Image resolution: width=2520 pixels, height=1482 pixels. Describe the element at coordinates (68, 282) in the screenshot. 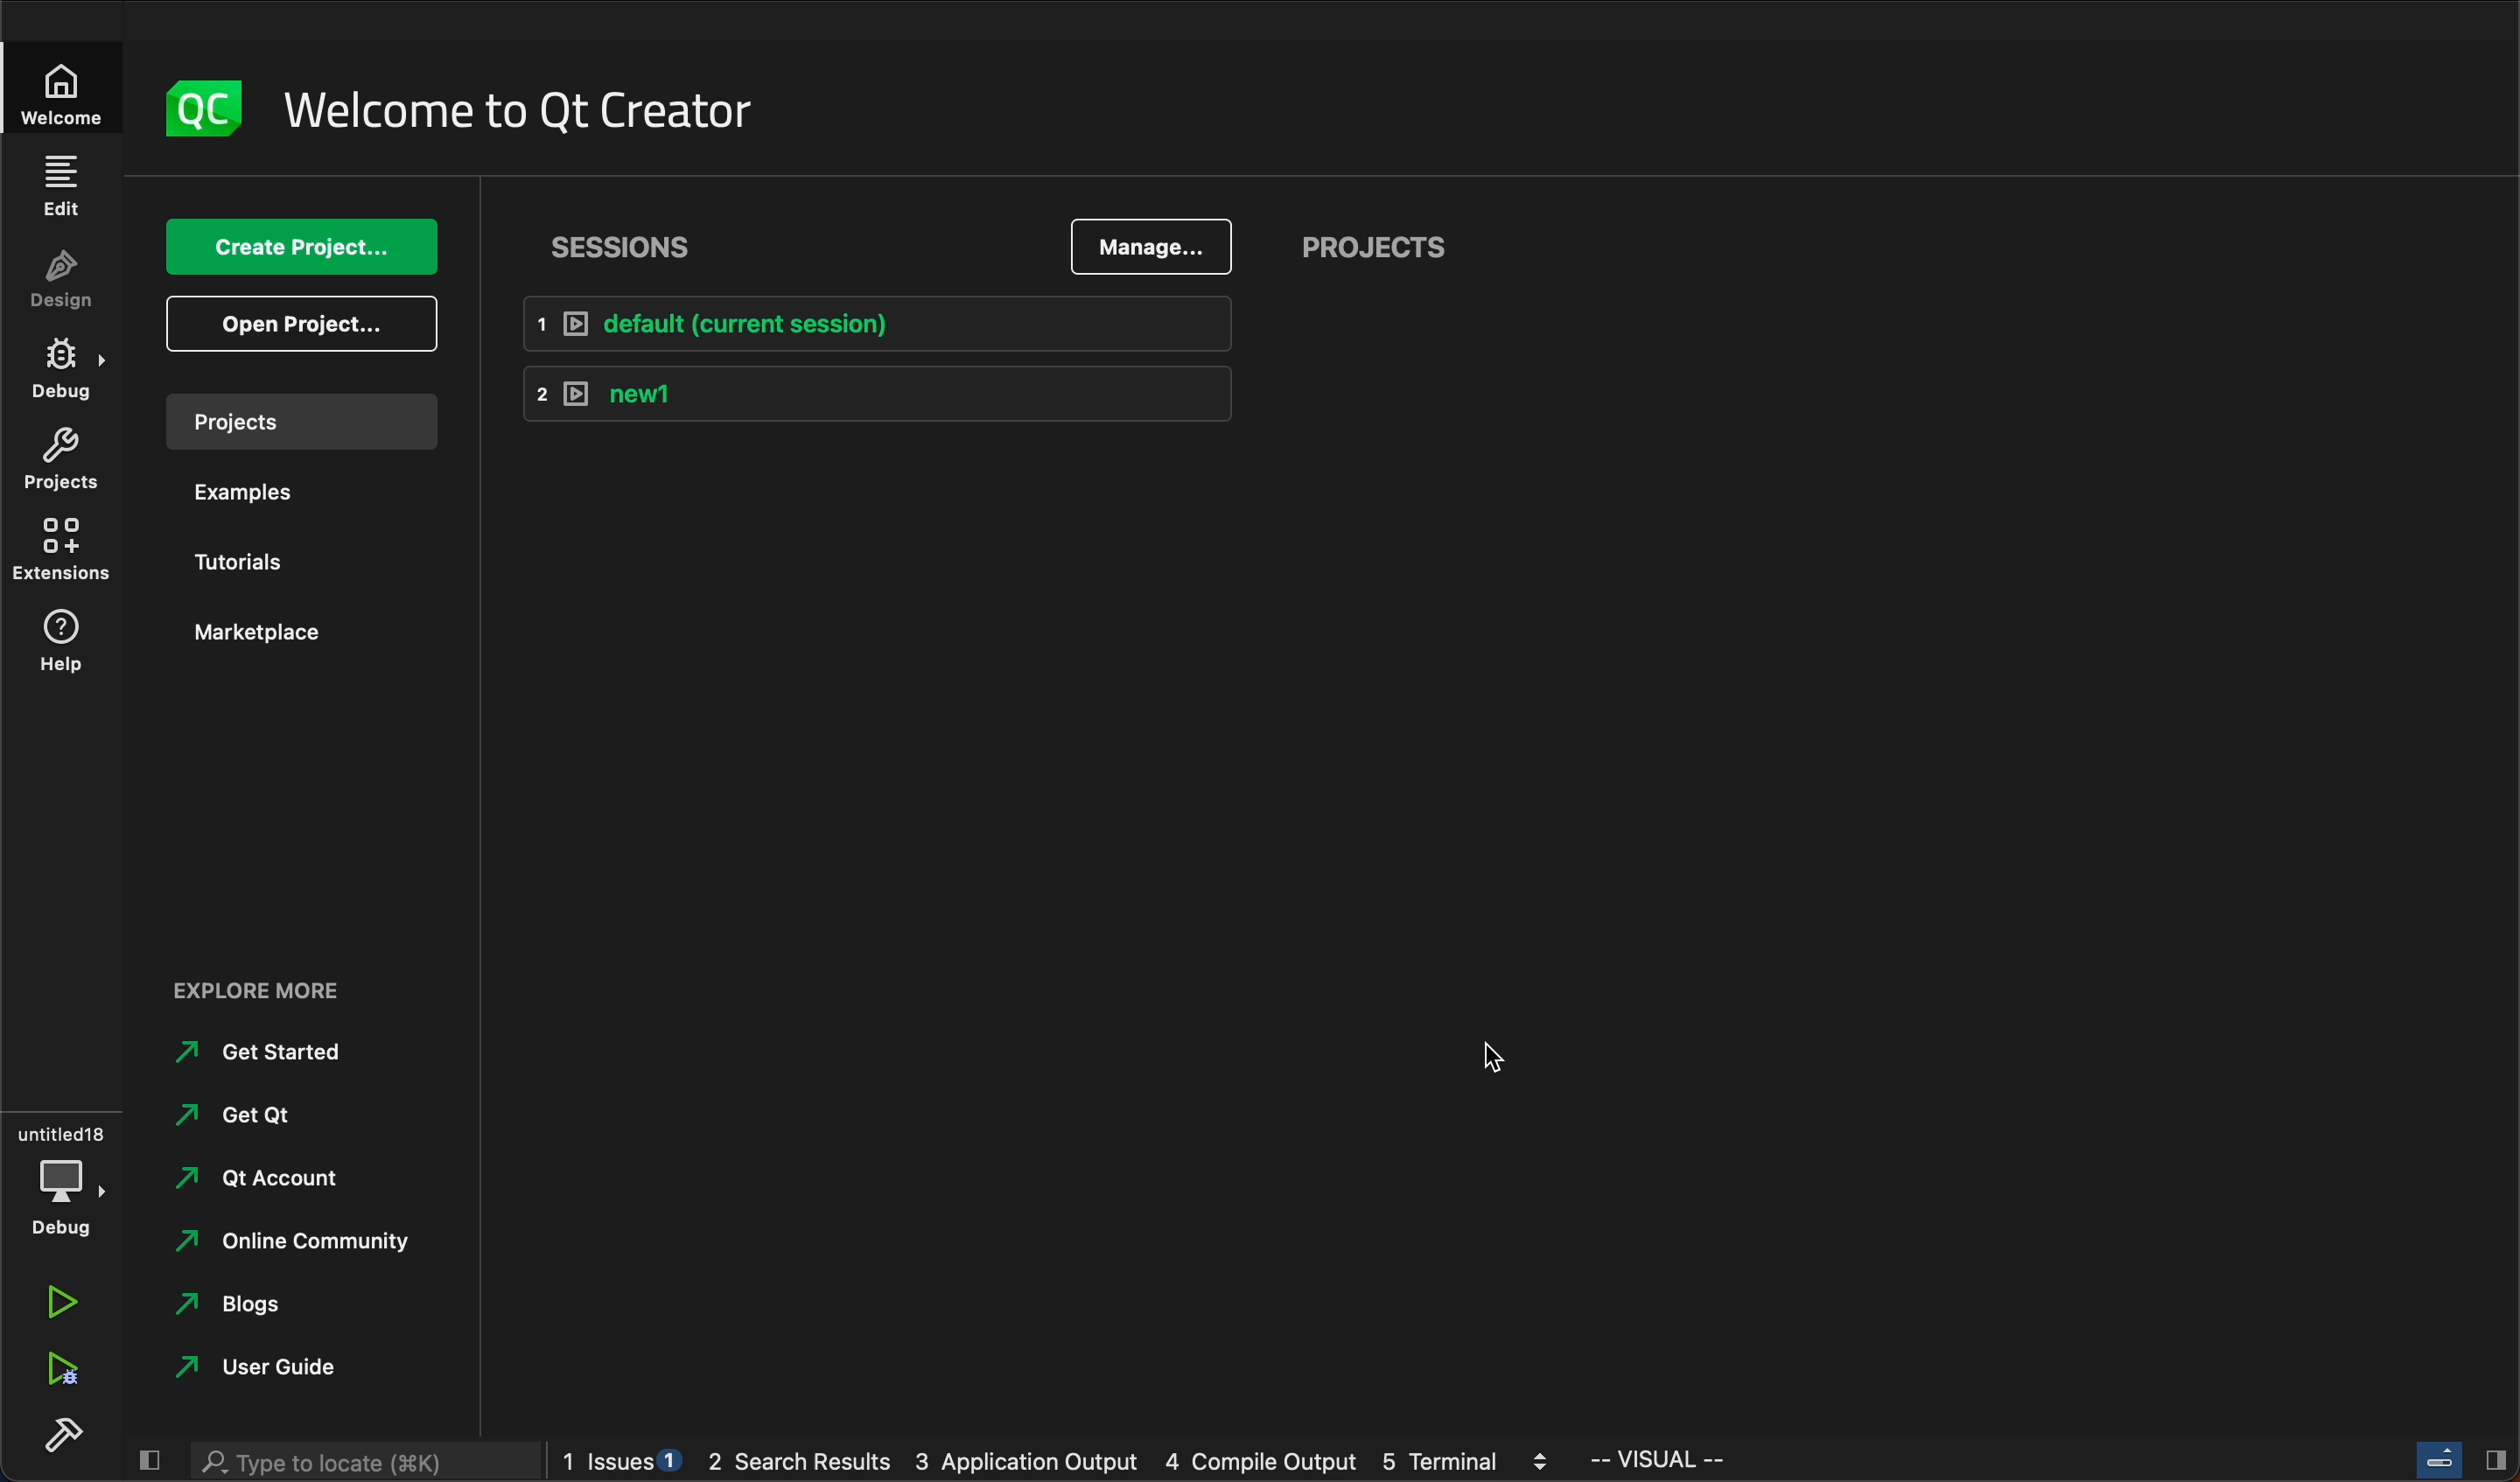

I see `design` at that location.